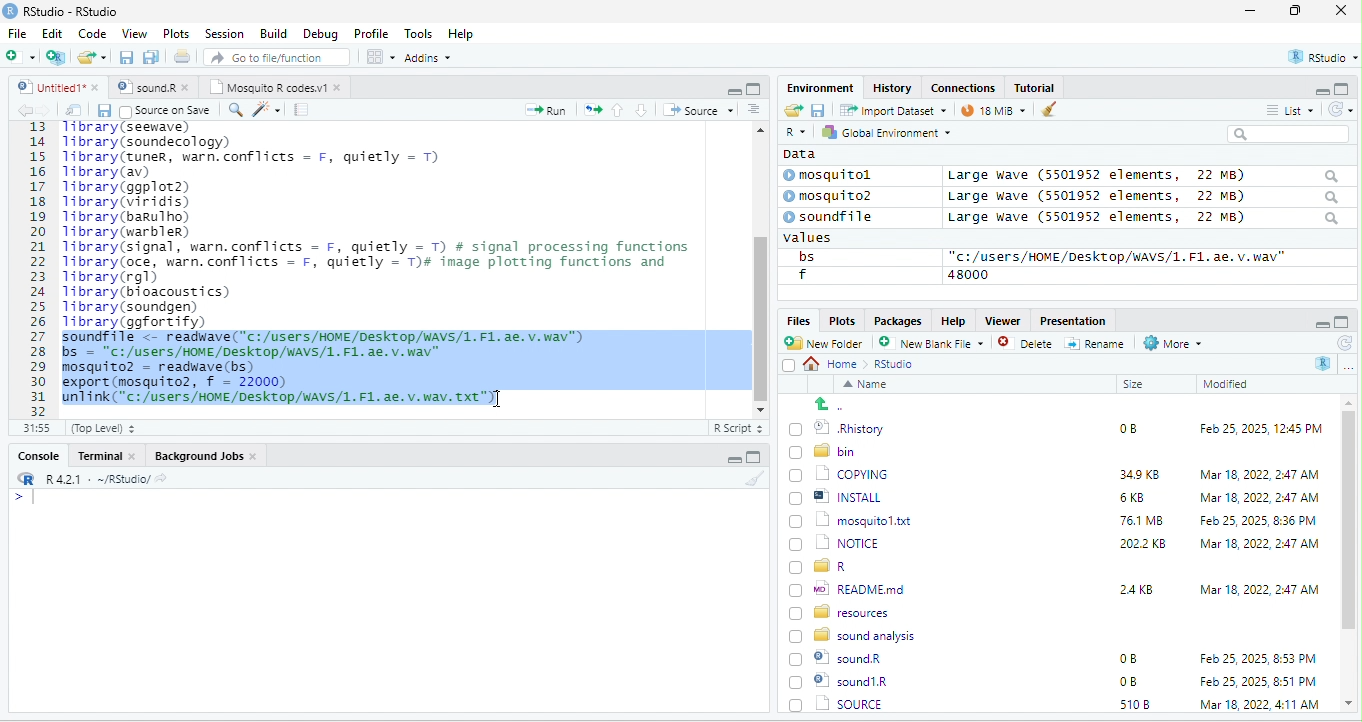 This screenshot has height=722, width=1362. I want to click on Run, so click(542, 110).